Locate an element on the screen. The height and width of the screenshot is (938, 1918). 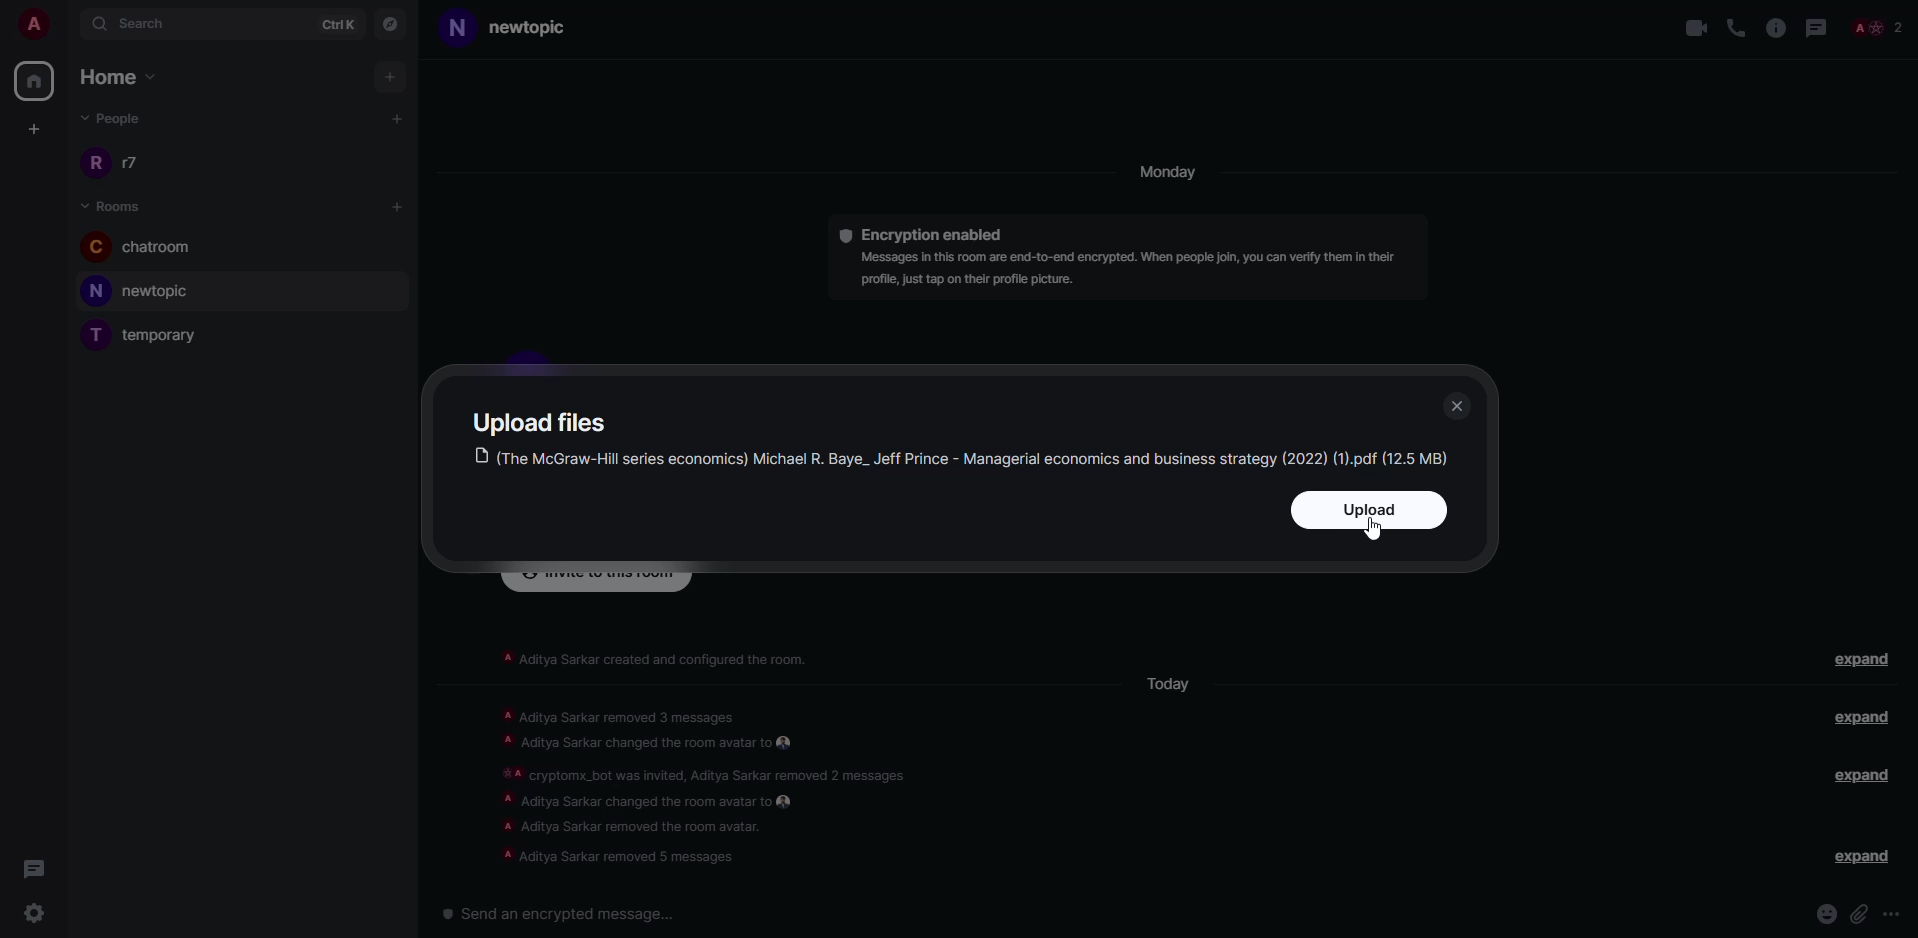
cursor is located at coordinates (1379, 535).